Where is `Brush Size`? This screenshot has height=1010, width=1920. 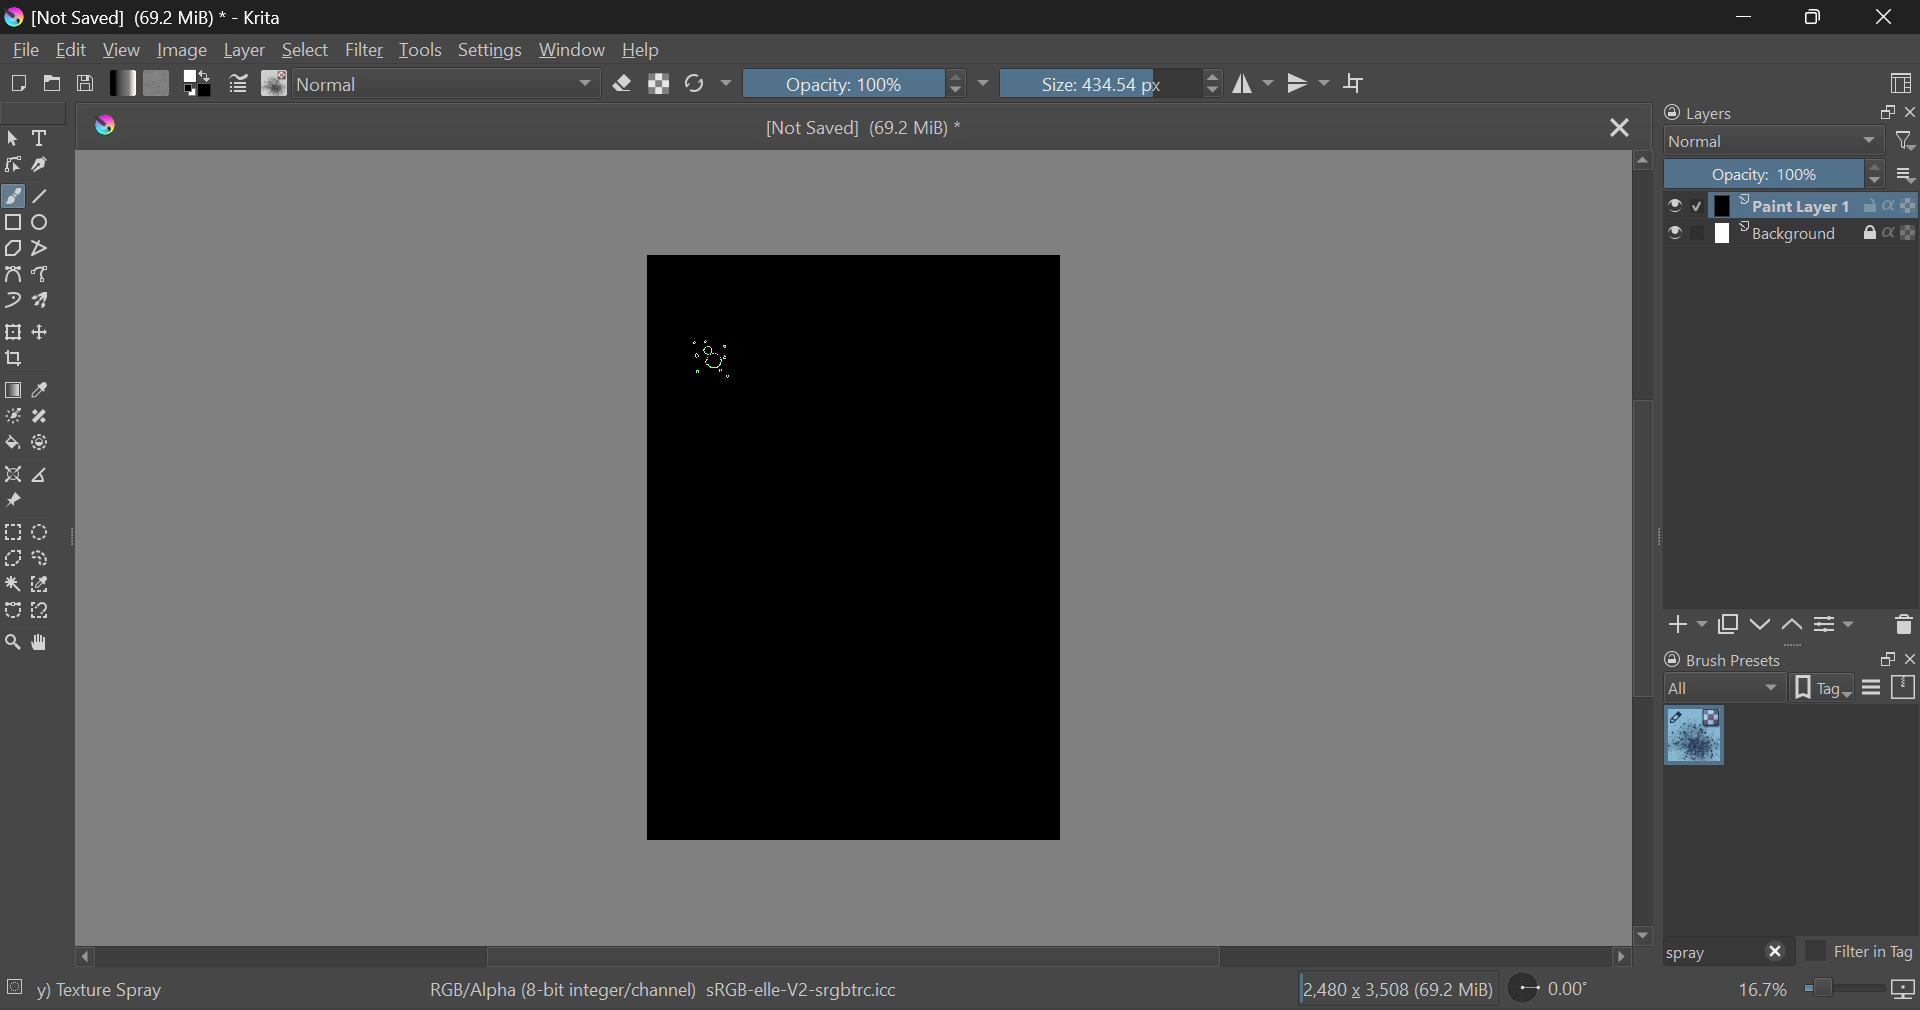 Brush Size is located at coordinates (1111, 83).